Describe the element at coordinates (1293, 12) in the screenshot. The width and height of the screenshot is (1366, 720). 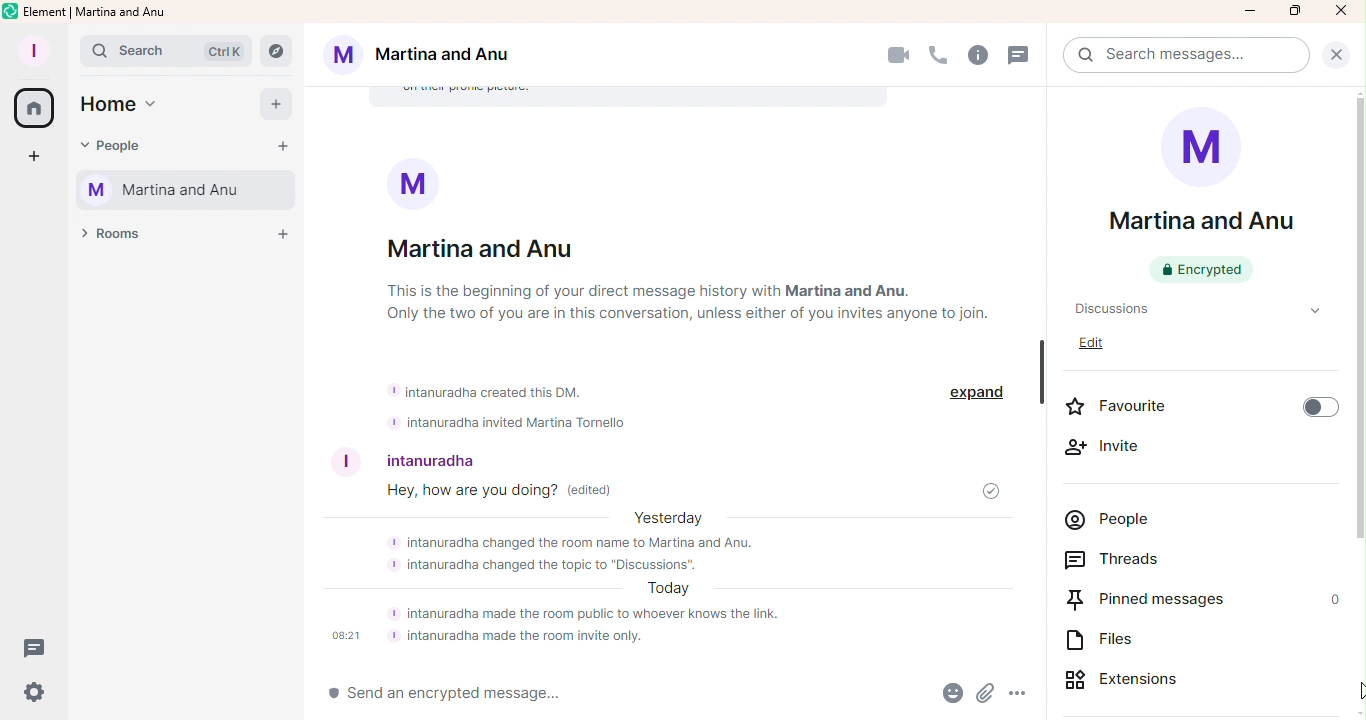
I see `Maximize` at that location.